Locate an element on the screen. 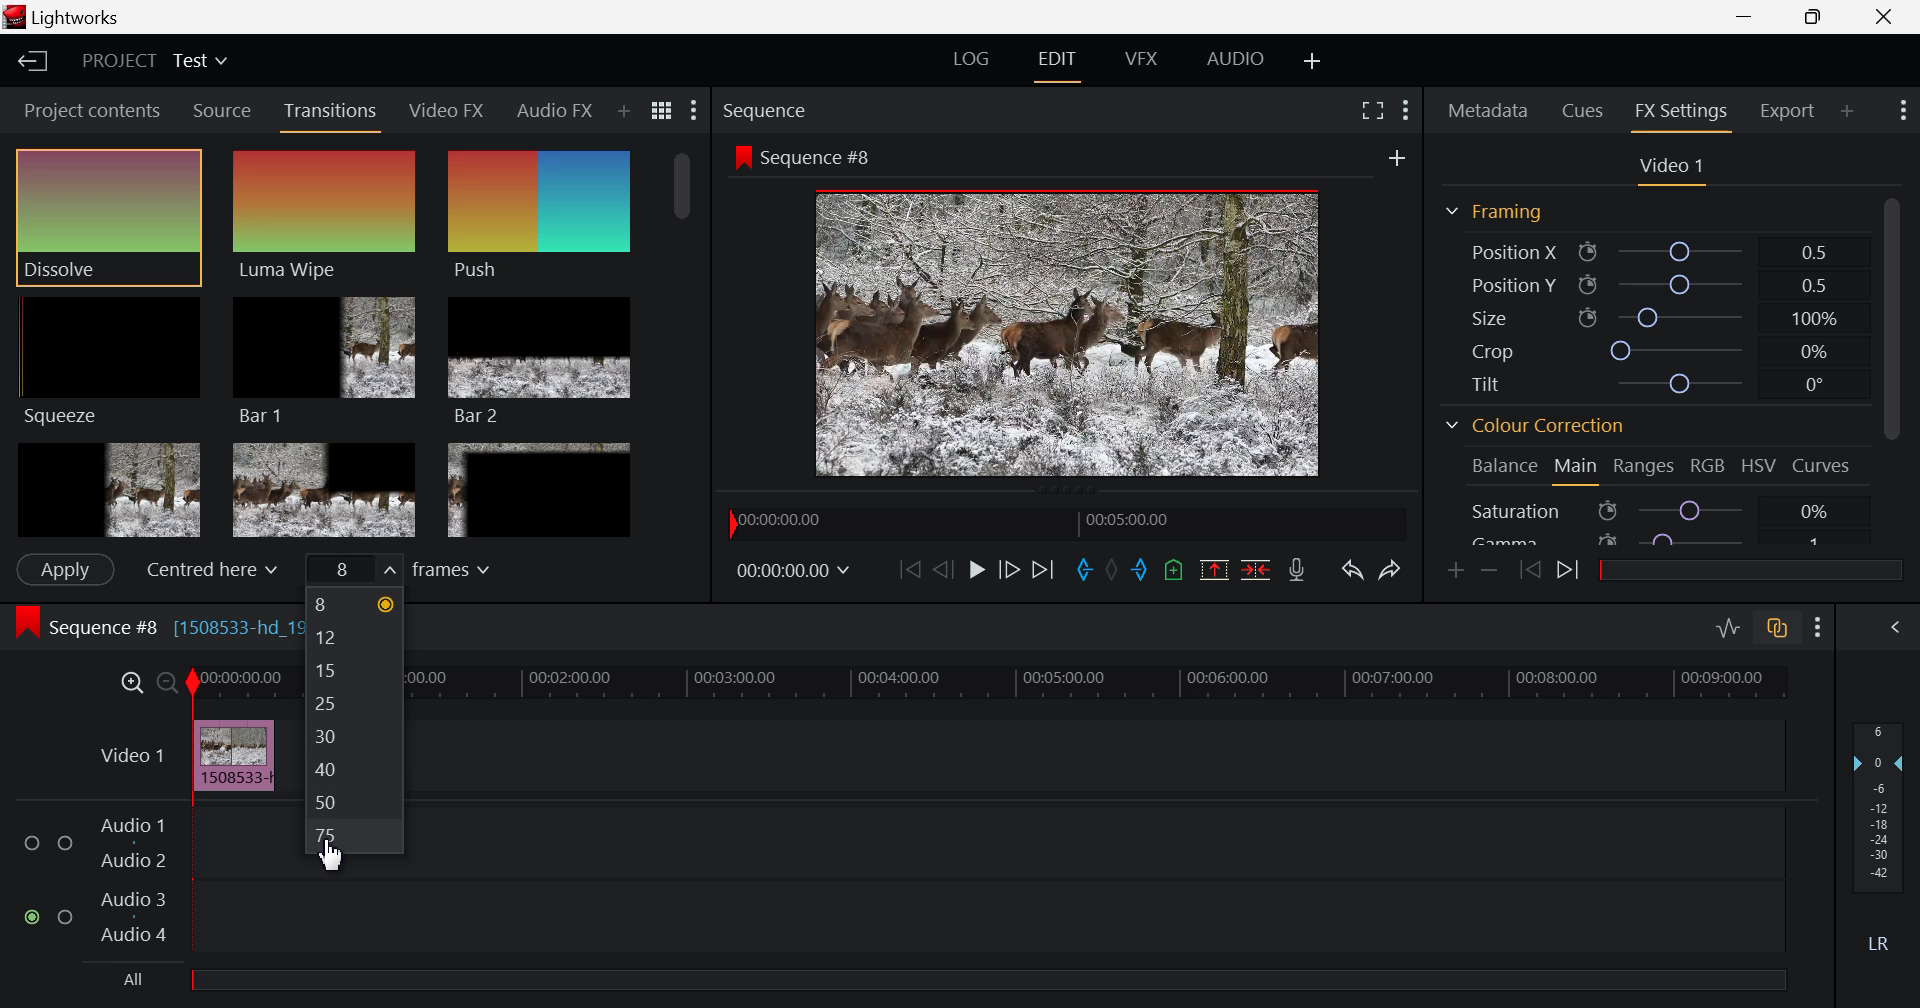 The height and width of the screenshot is (1008, 1920). AUDIO Layout is located at coordinates (1232, 58).